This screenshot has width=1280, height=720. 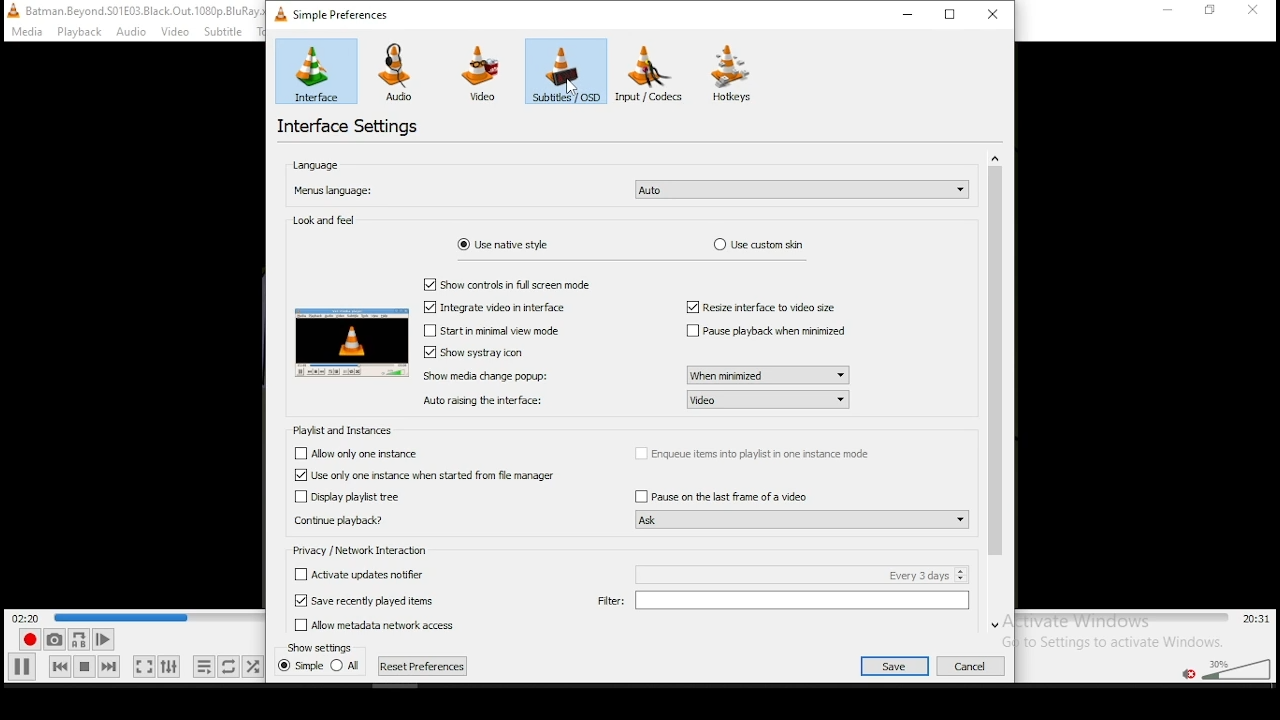 What do you see at coordinates (29, 32) in the screenshot?
I see `media` at bounding box center [29, 32].